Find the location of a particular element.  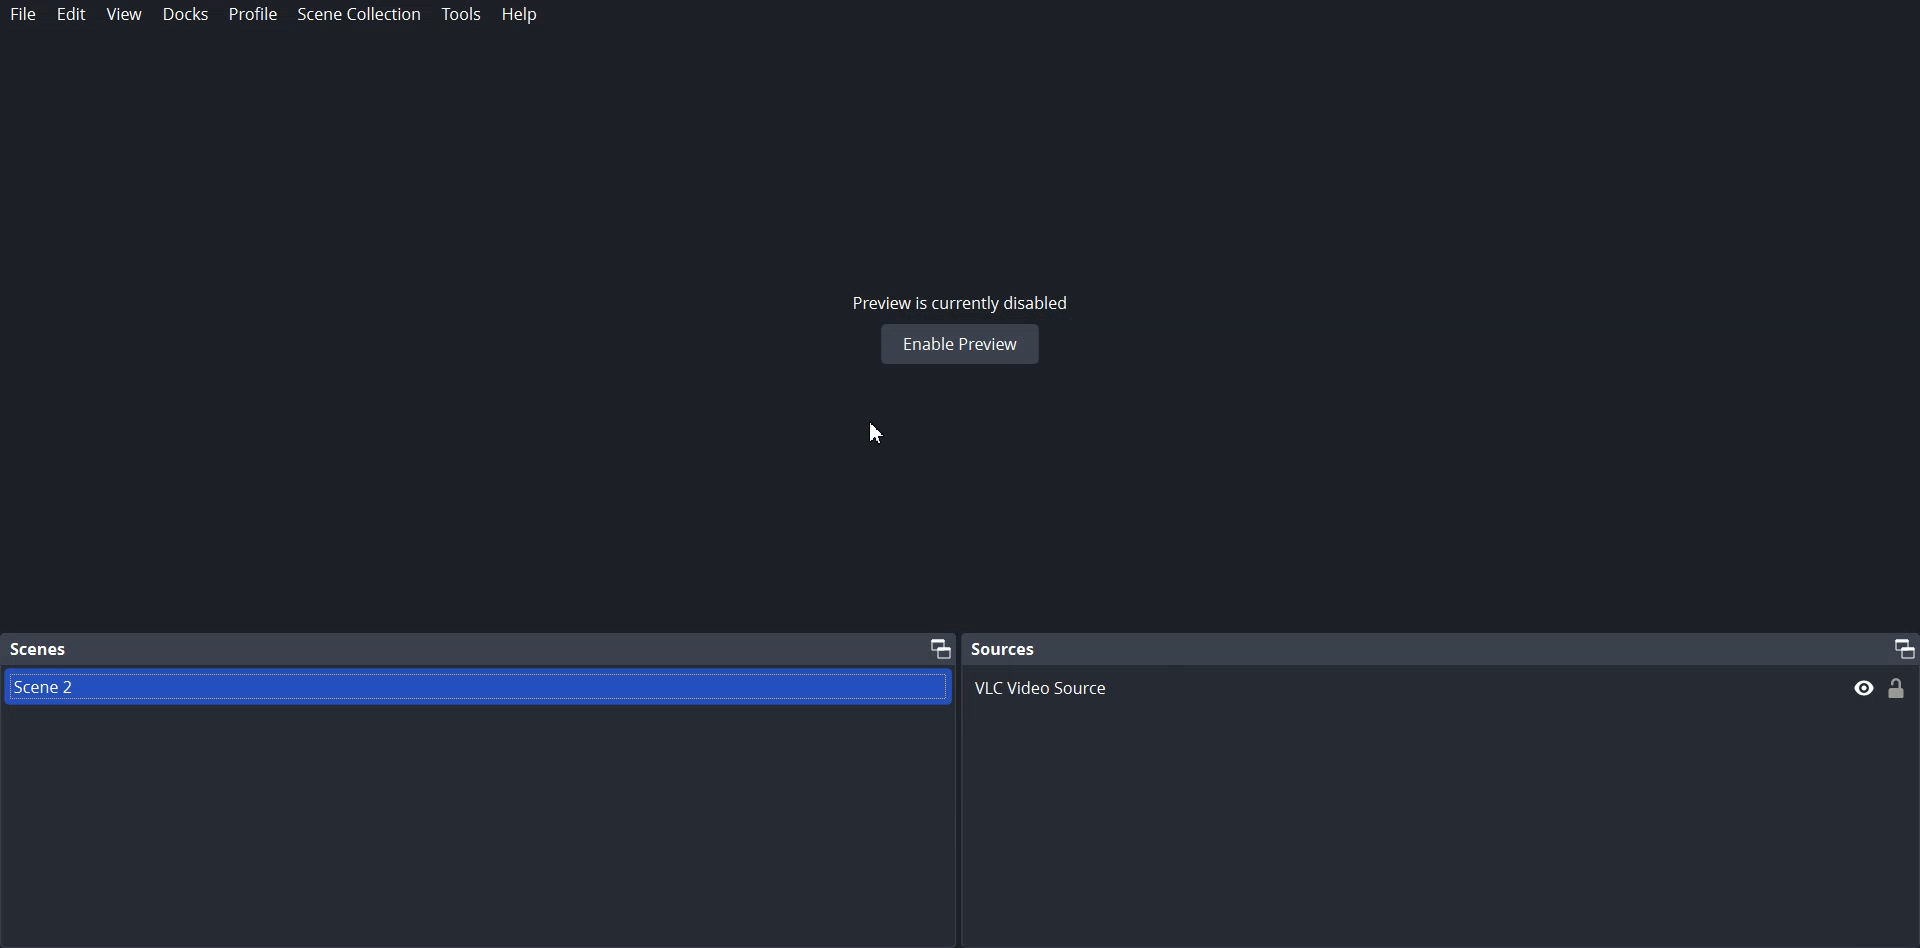

Scene file is located at coordinates (477, 686).